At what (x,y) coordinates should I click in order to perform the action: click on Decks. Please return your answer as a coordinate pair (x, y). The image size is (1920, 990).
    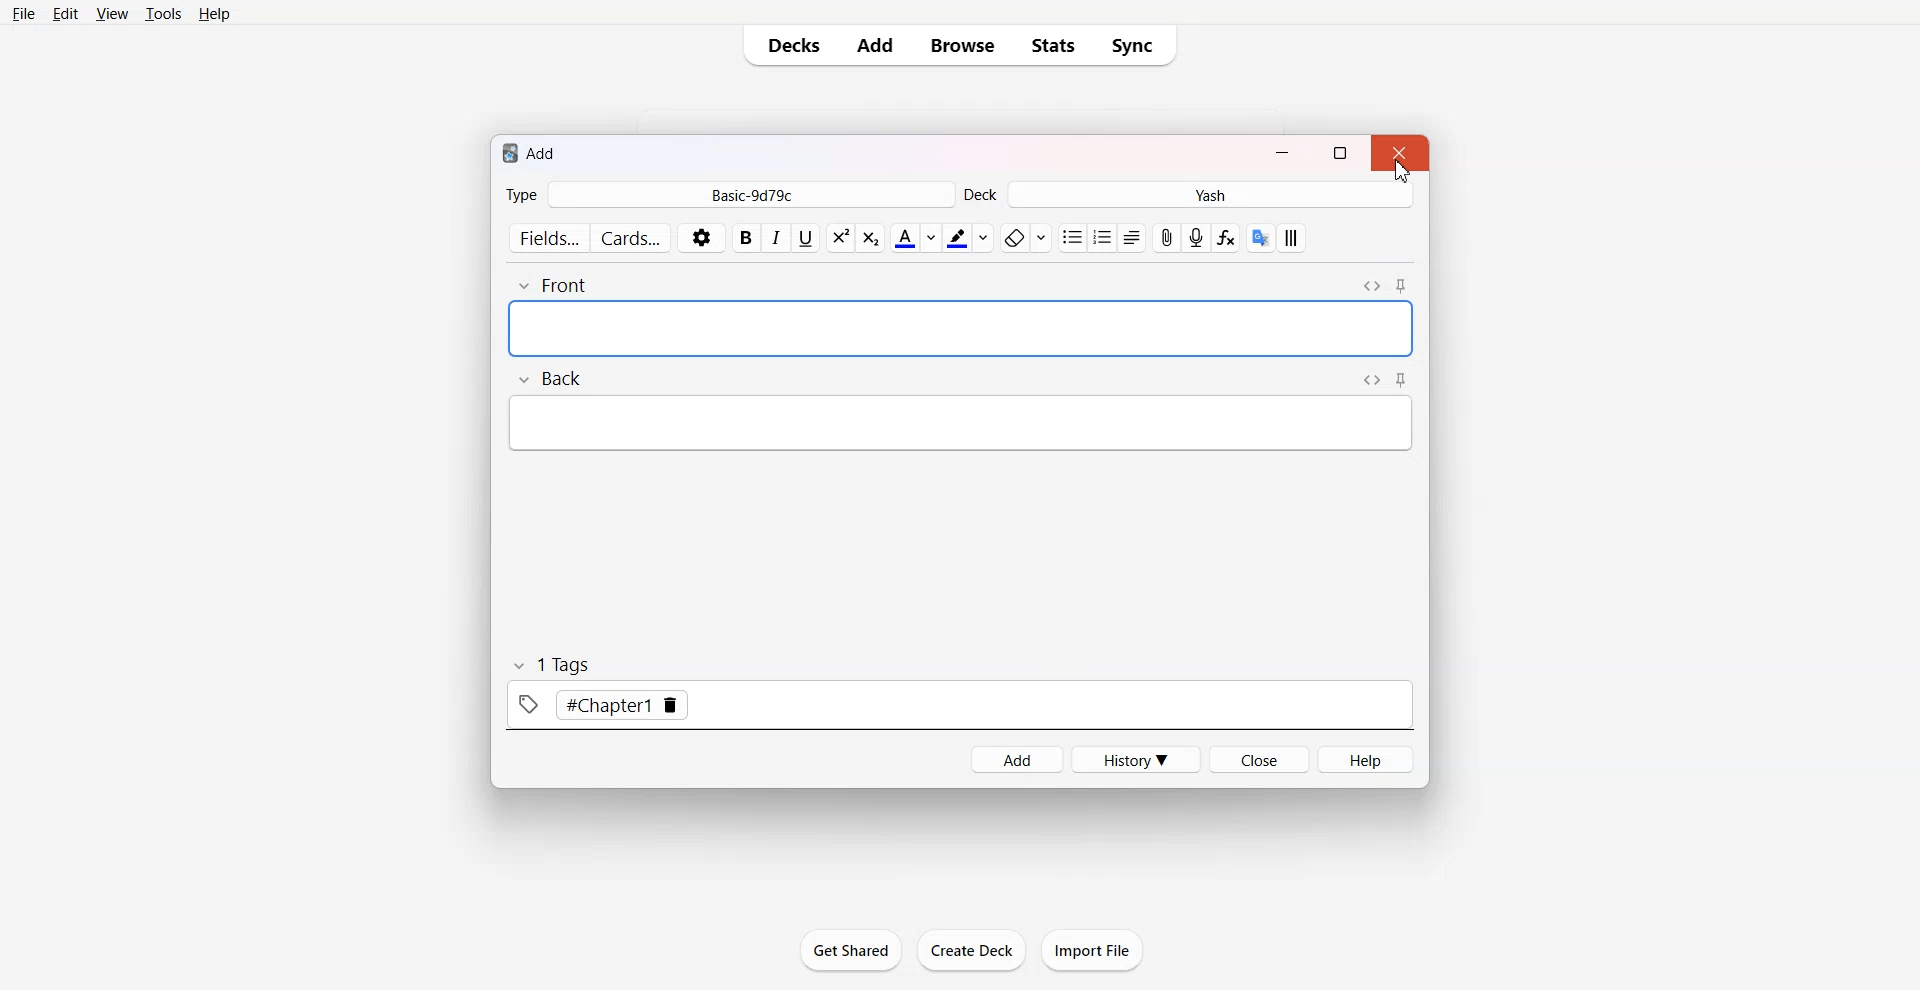
    Looking at the image, I should click on (790, 45).